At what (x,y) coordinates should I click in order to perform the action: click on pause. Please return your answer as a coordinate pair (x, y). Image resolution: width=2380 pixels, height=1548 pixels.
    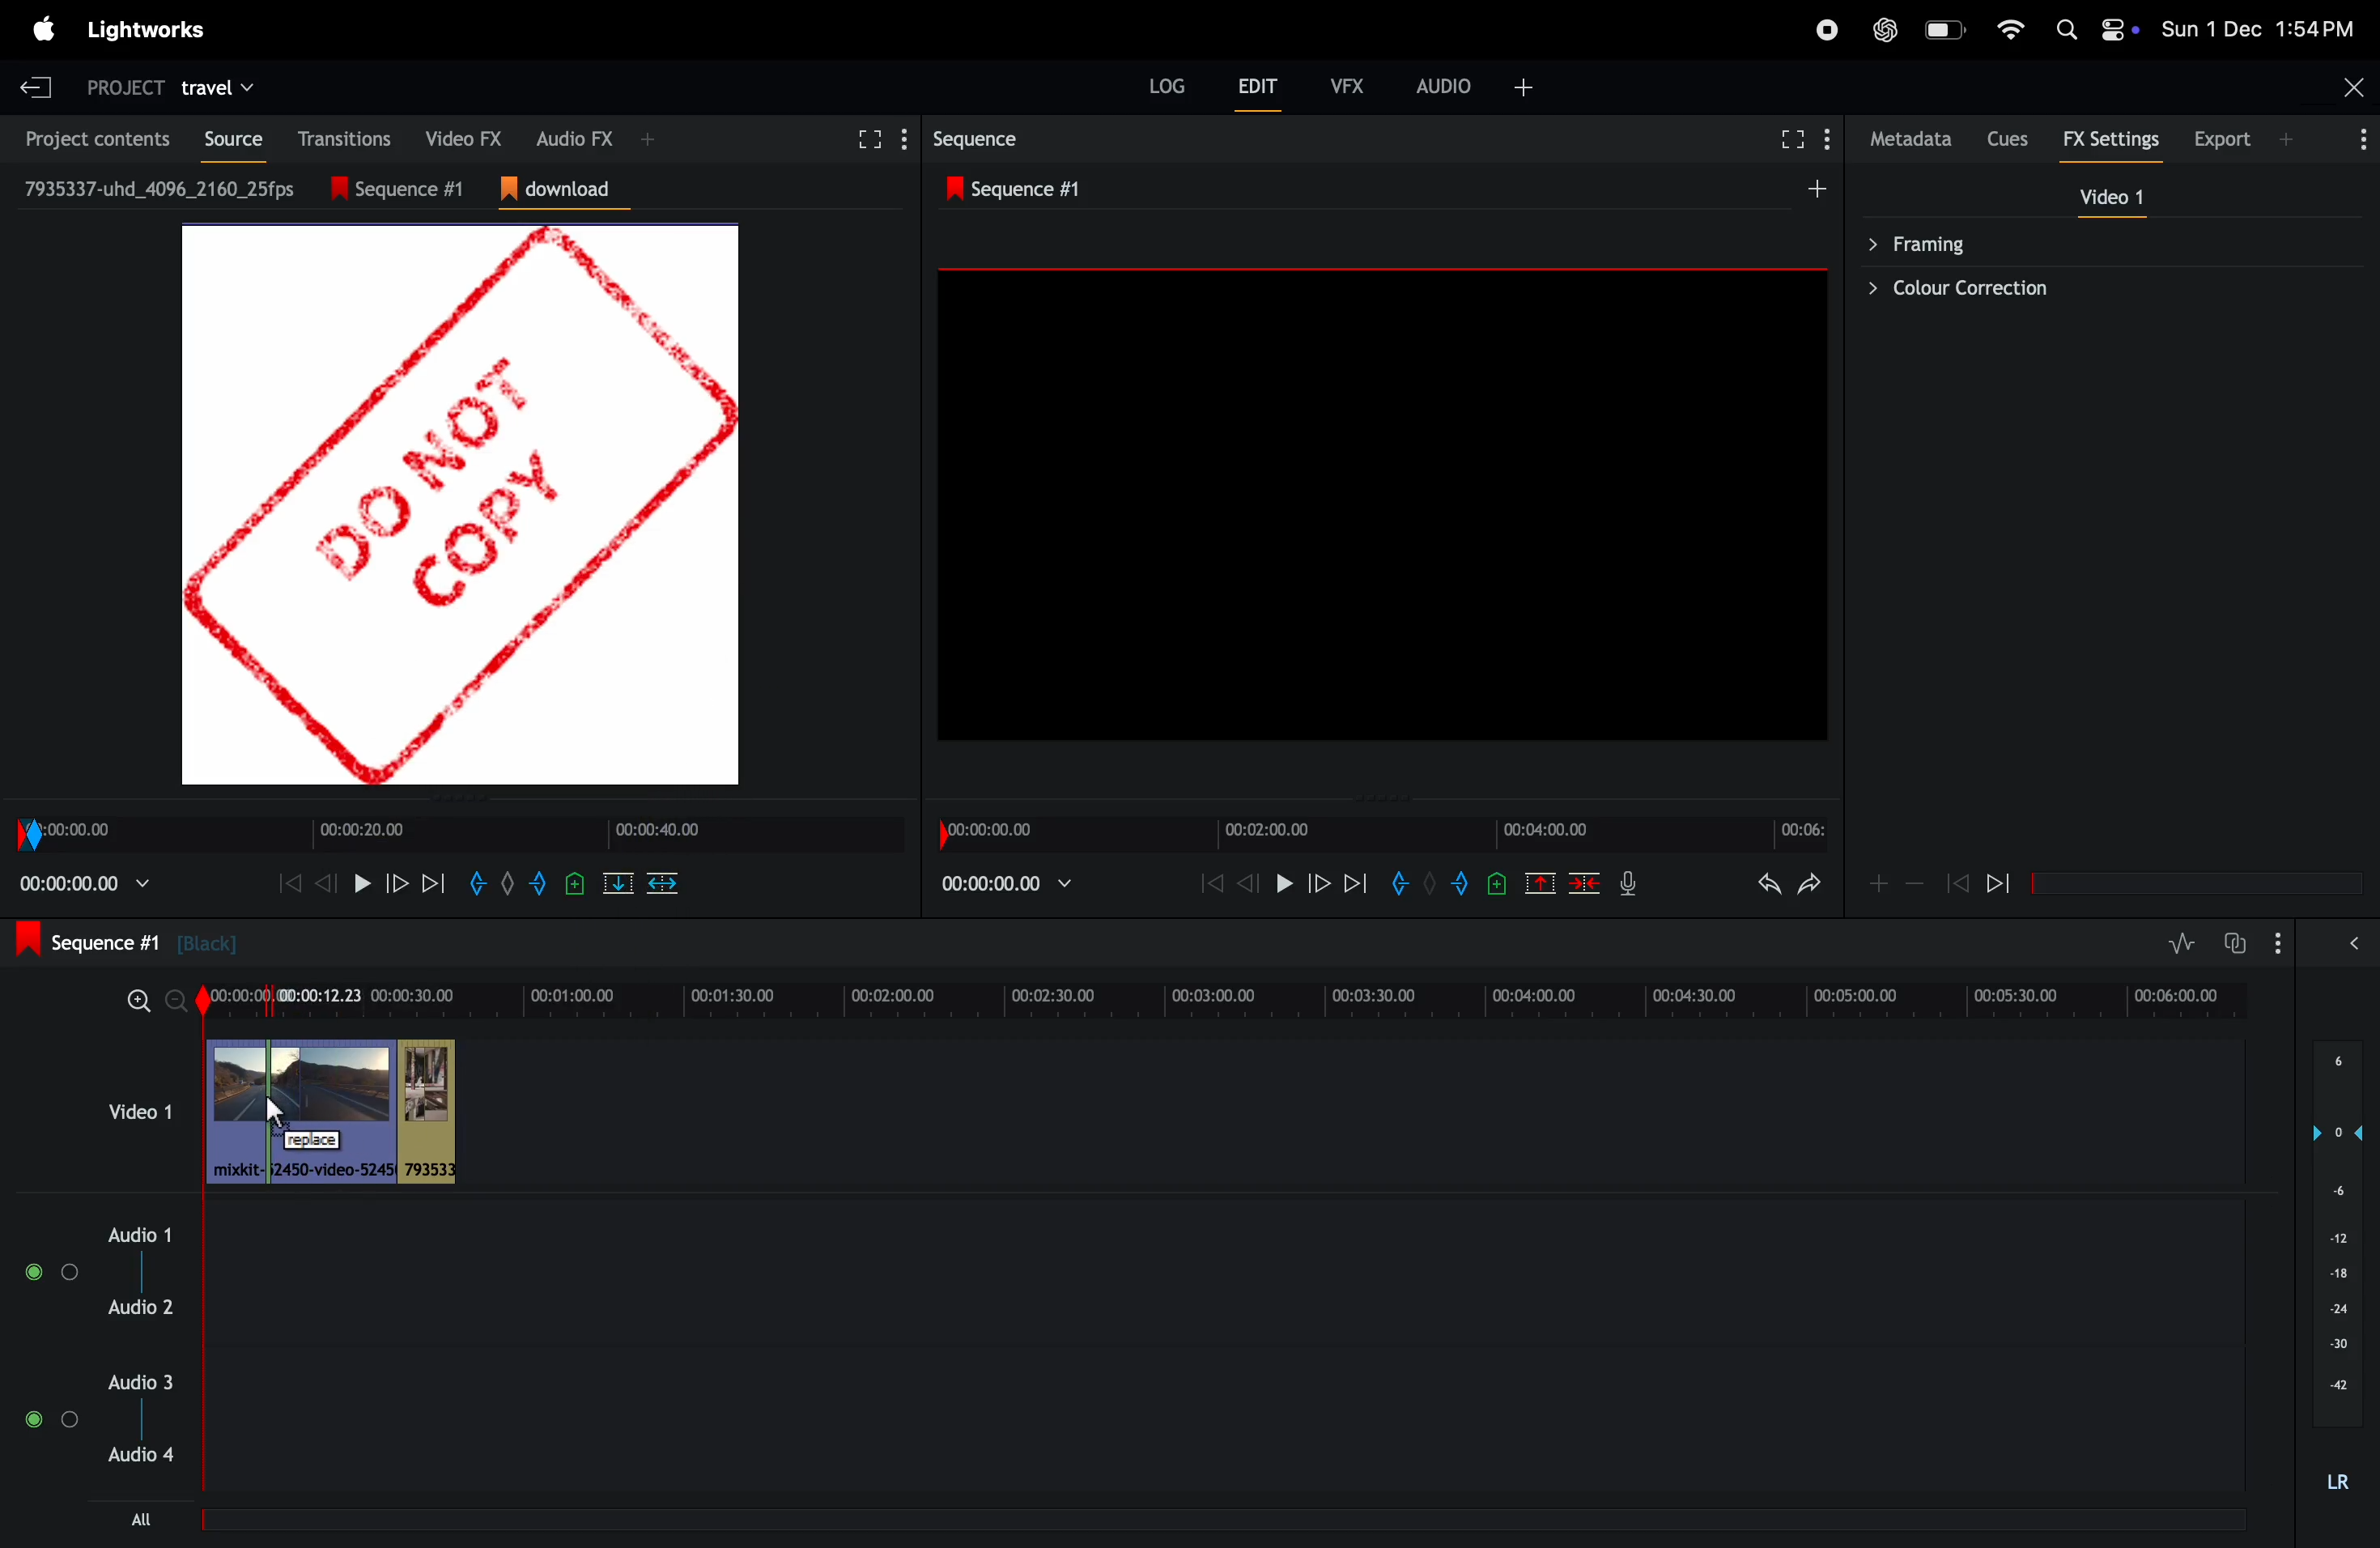
    Looking at the image, I should click on (362, 883).